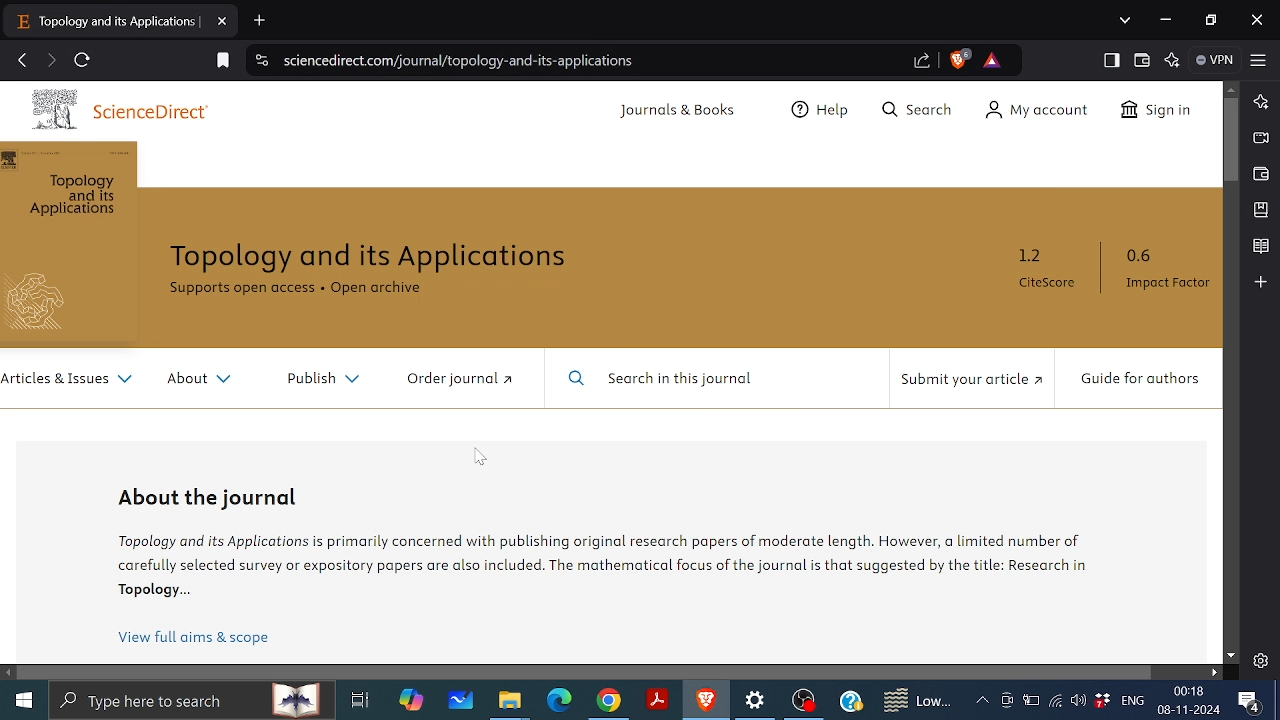  Describe the element at coordinates (1261, 210) in the screenshot. I see `Add bookmark` at that location.